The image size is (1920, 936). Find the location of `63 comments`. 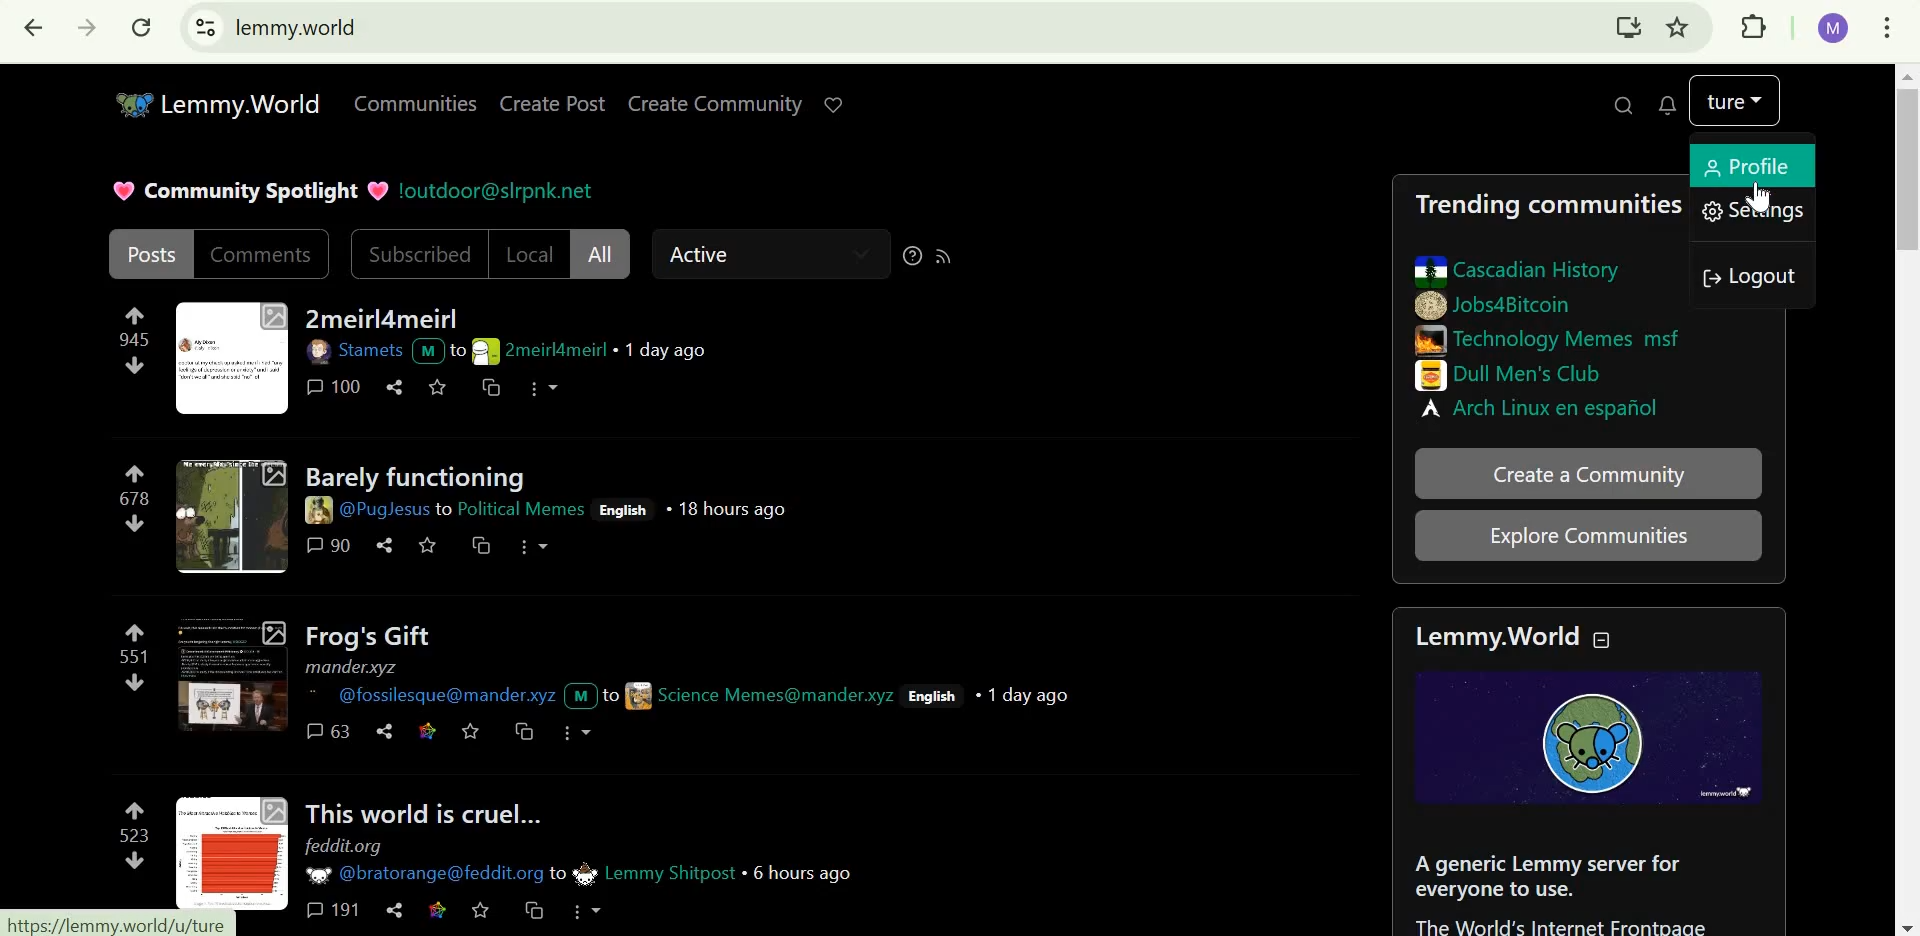

63 comments is located at coordinates (329, 731).